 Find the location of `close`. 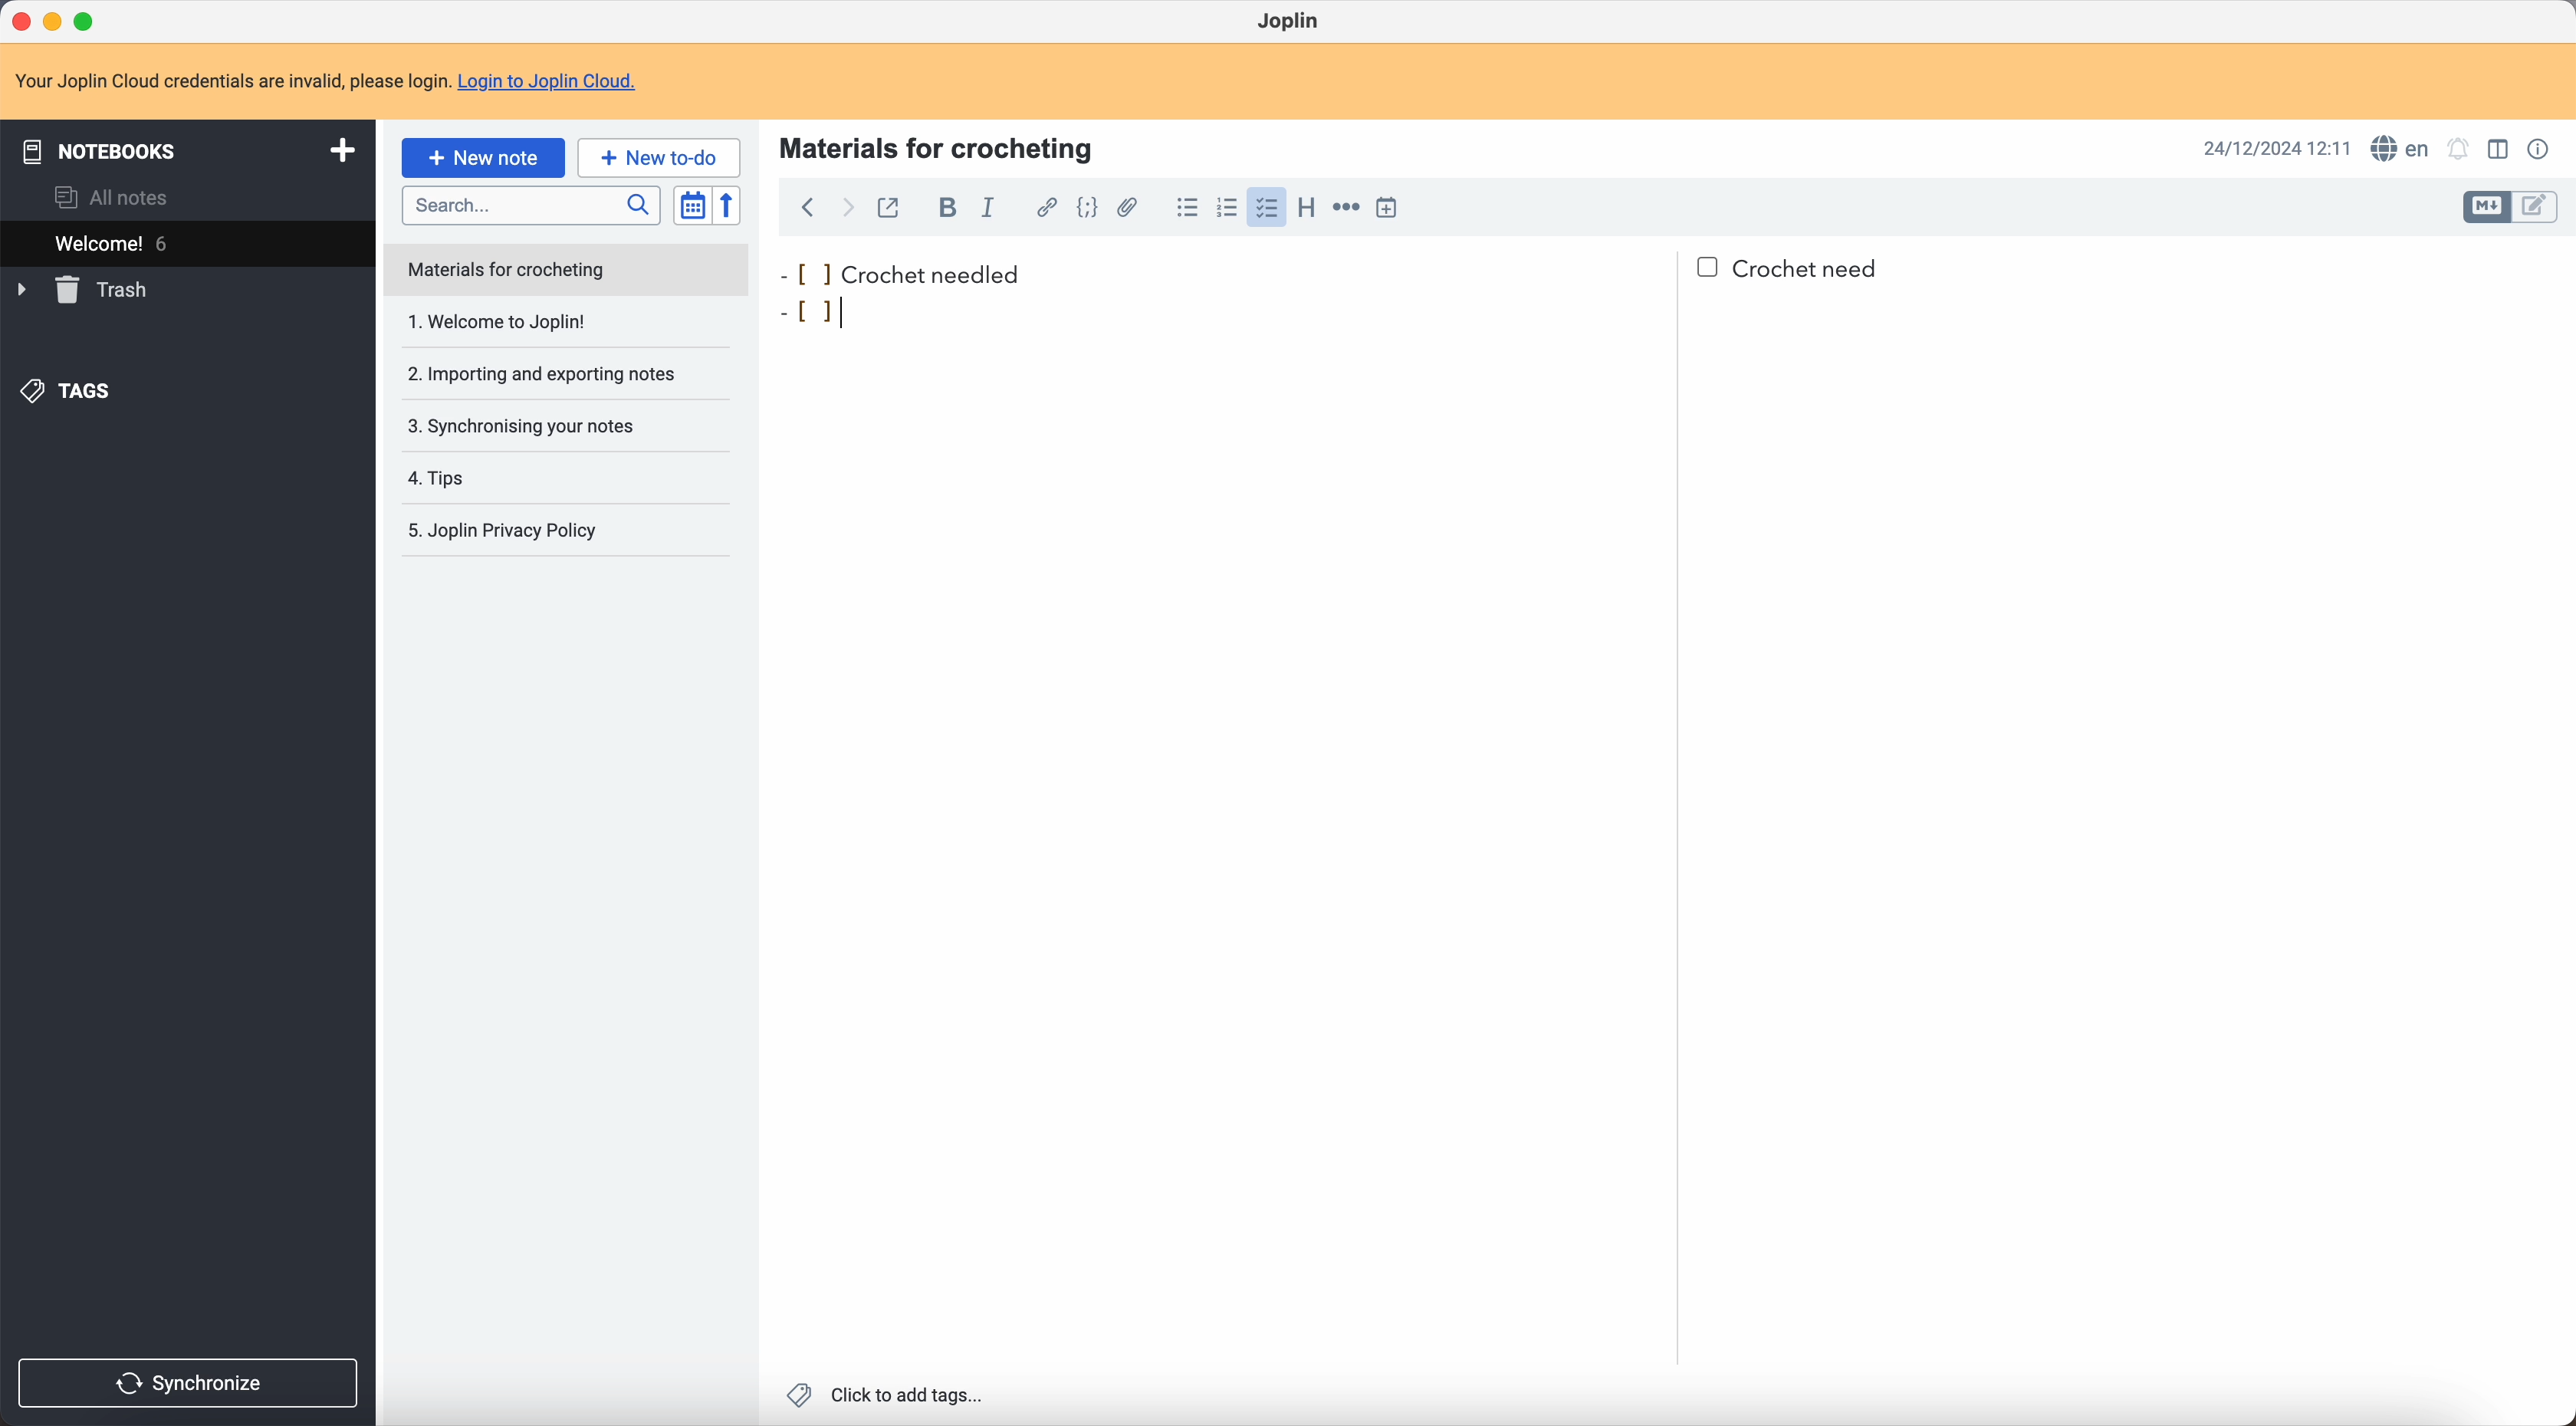

close is located at coordinates (24, 21).